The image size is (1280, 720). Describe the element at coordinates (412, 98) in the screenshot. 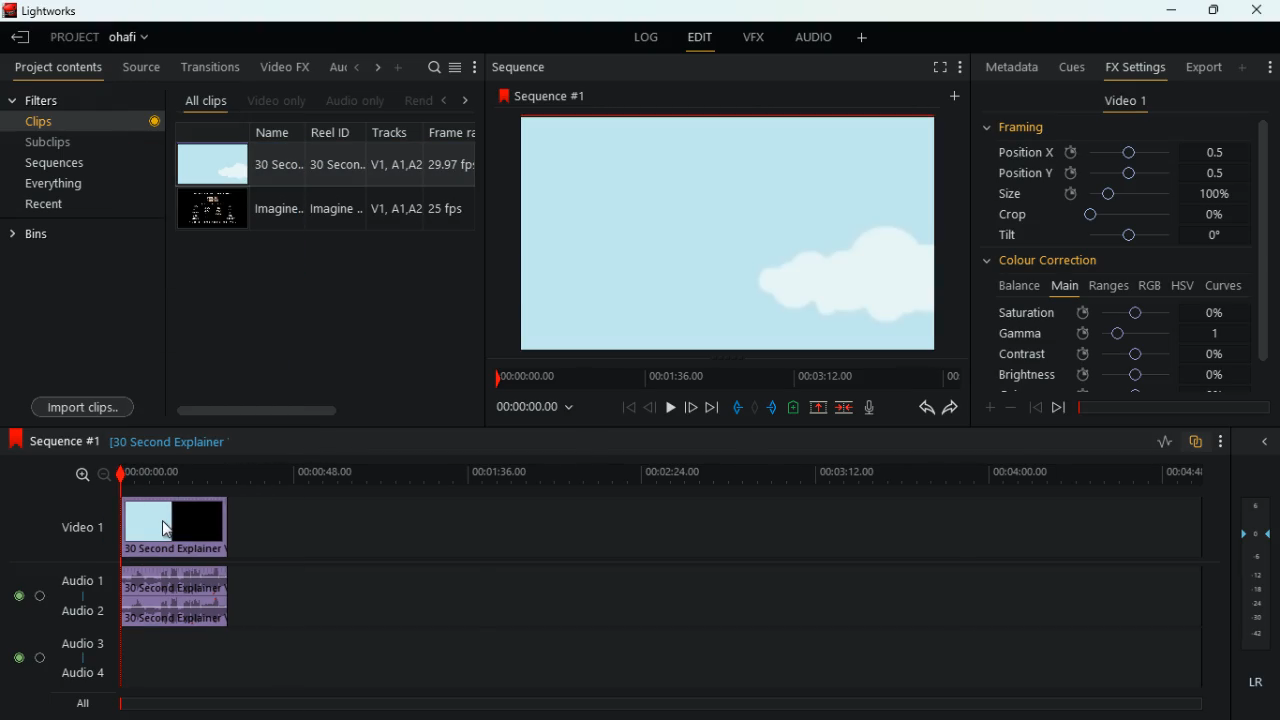

I see `rend` at that location.